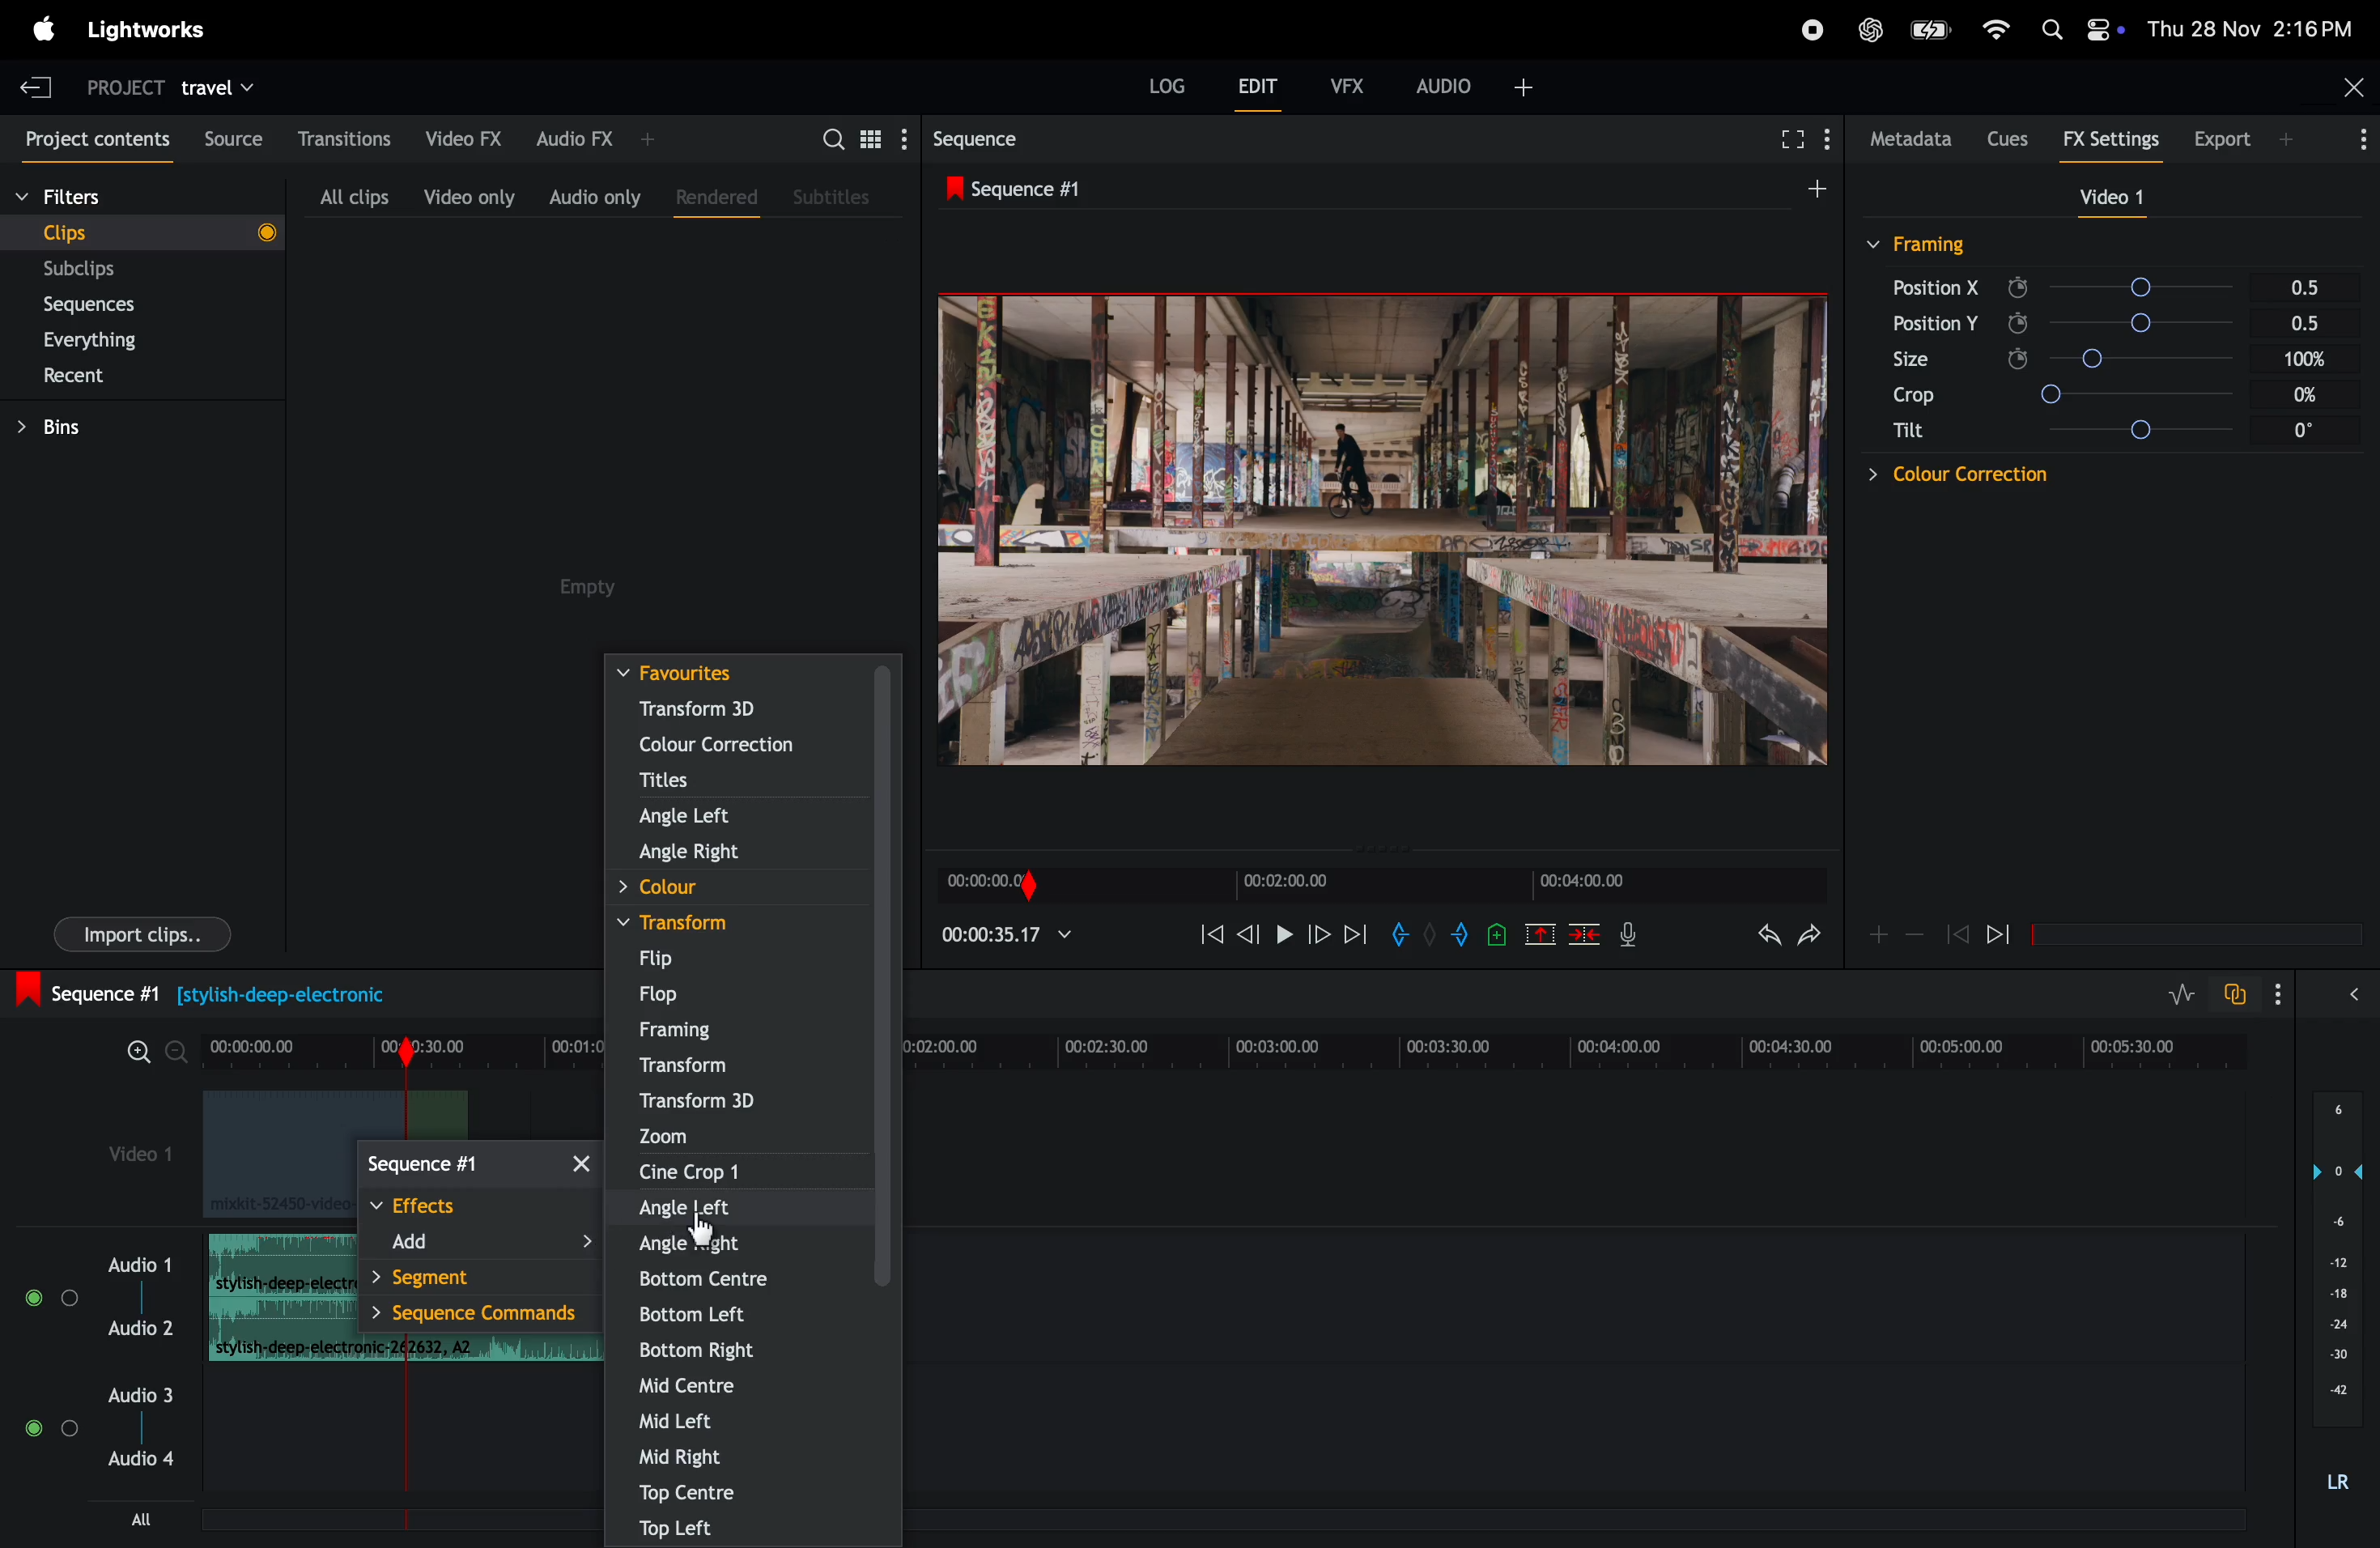  I want to click on apple menu, so click(39, 29).